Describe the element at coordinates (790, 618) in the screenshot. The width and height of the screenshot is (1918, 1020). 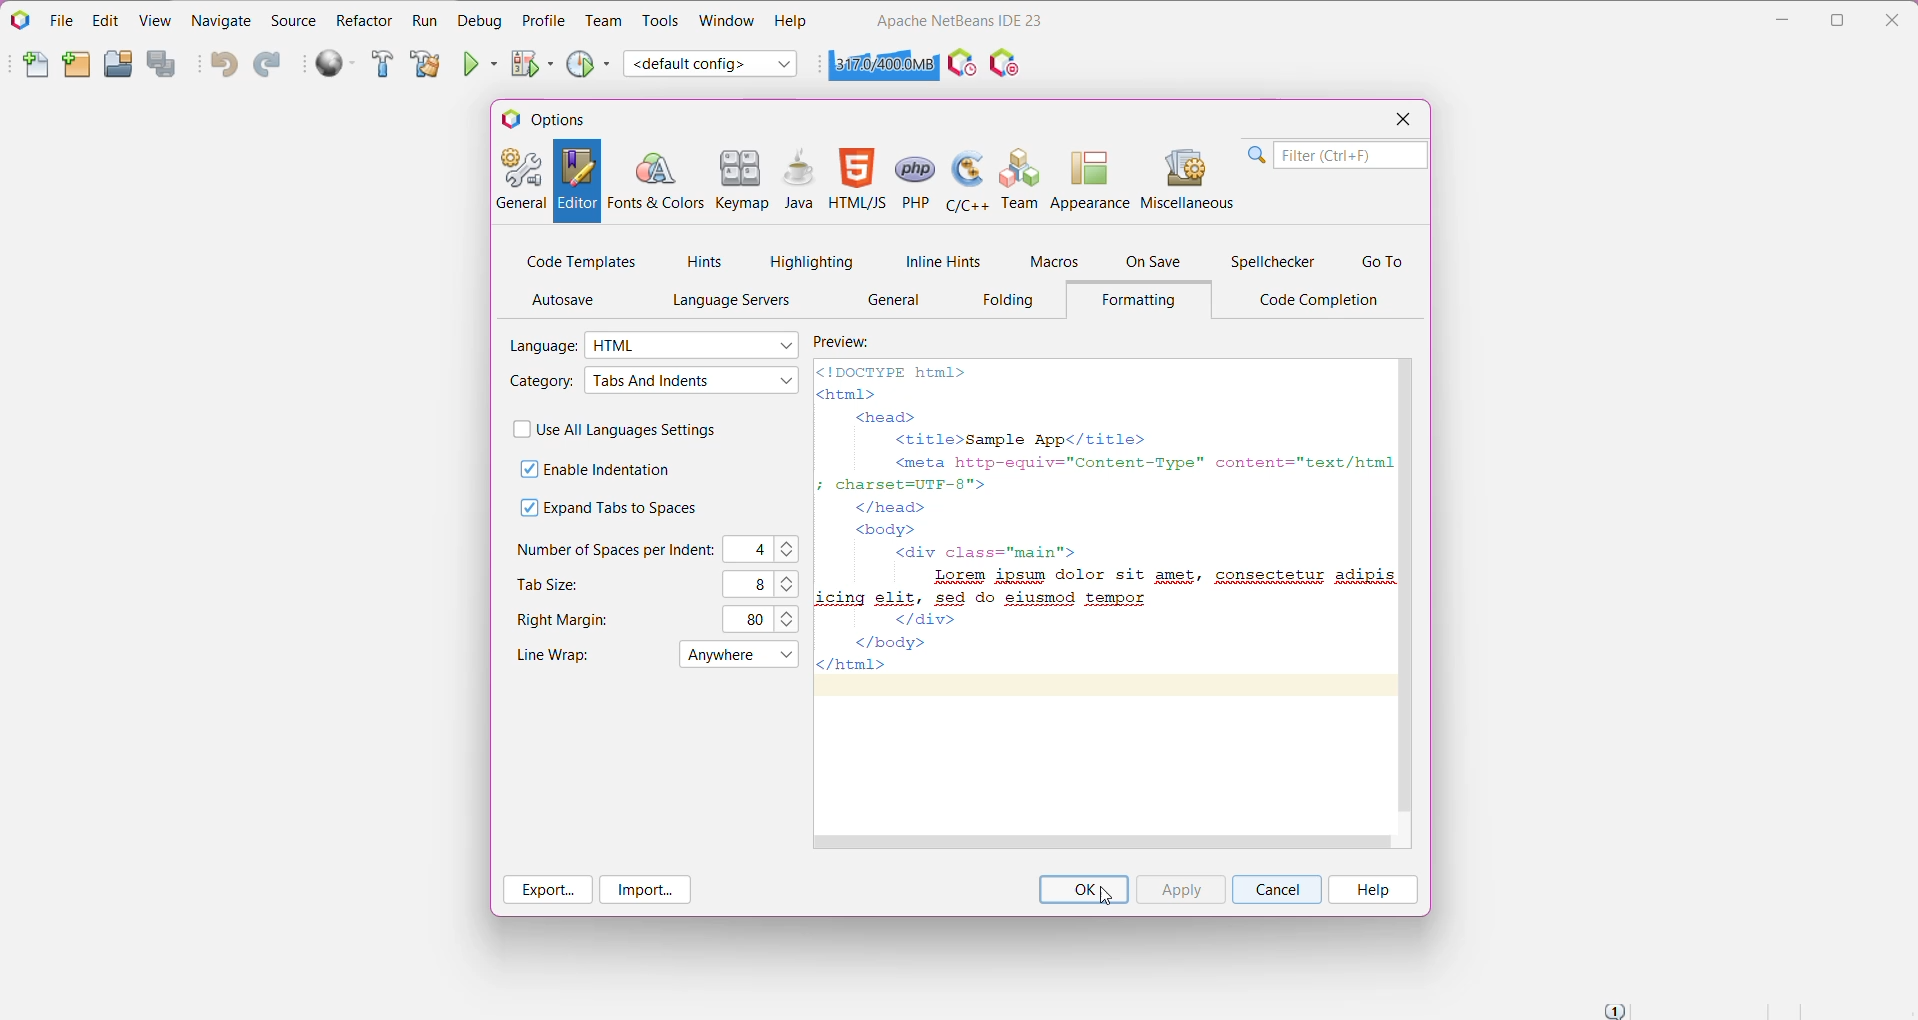
I see `Set the right margins` at that location.